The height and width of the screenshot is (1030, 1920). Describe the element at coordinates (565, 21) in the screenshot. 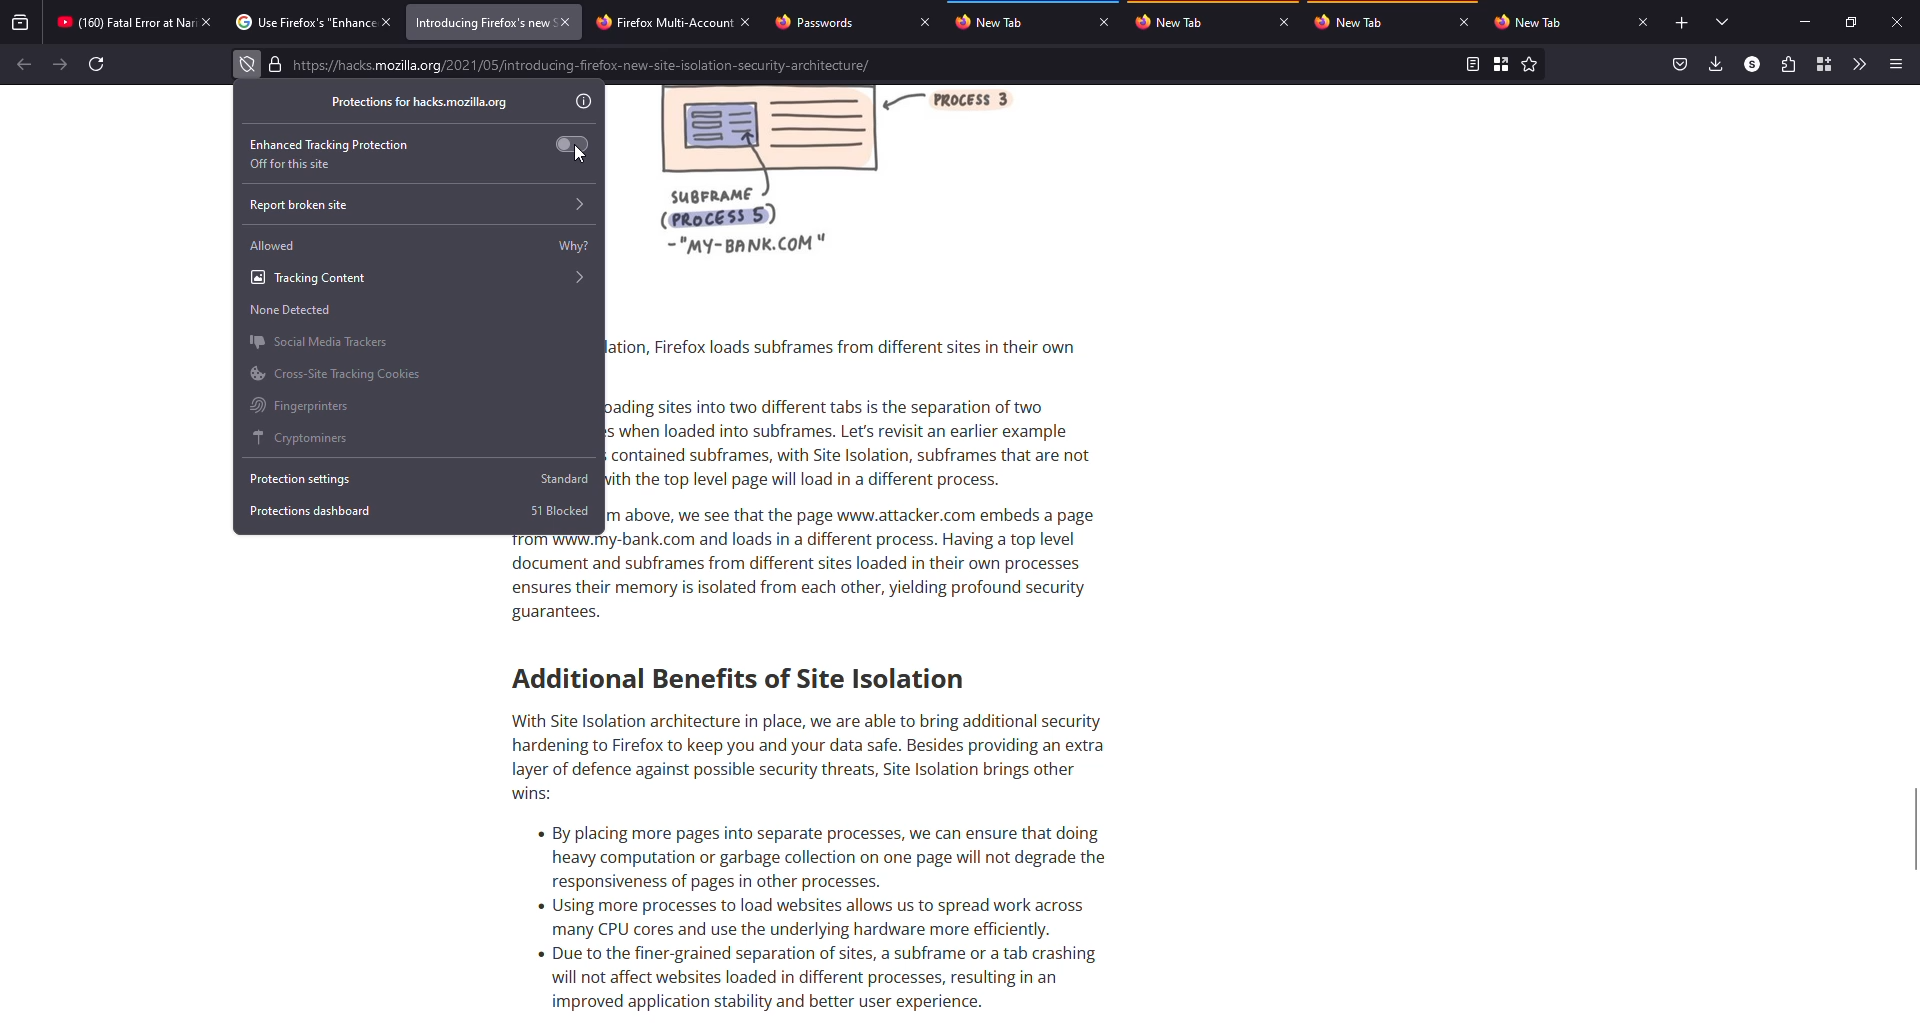

I see `close` at that location.